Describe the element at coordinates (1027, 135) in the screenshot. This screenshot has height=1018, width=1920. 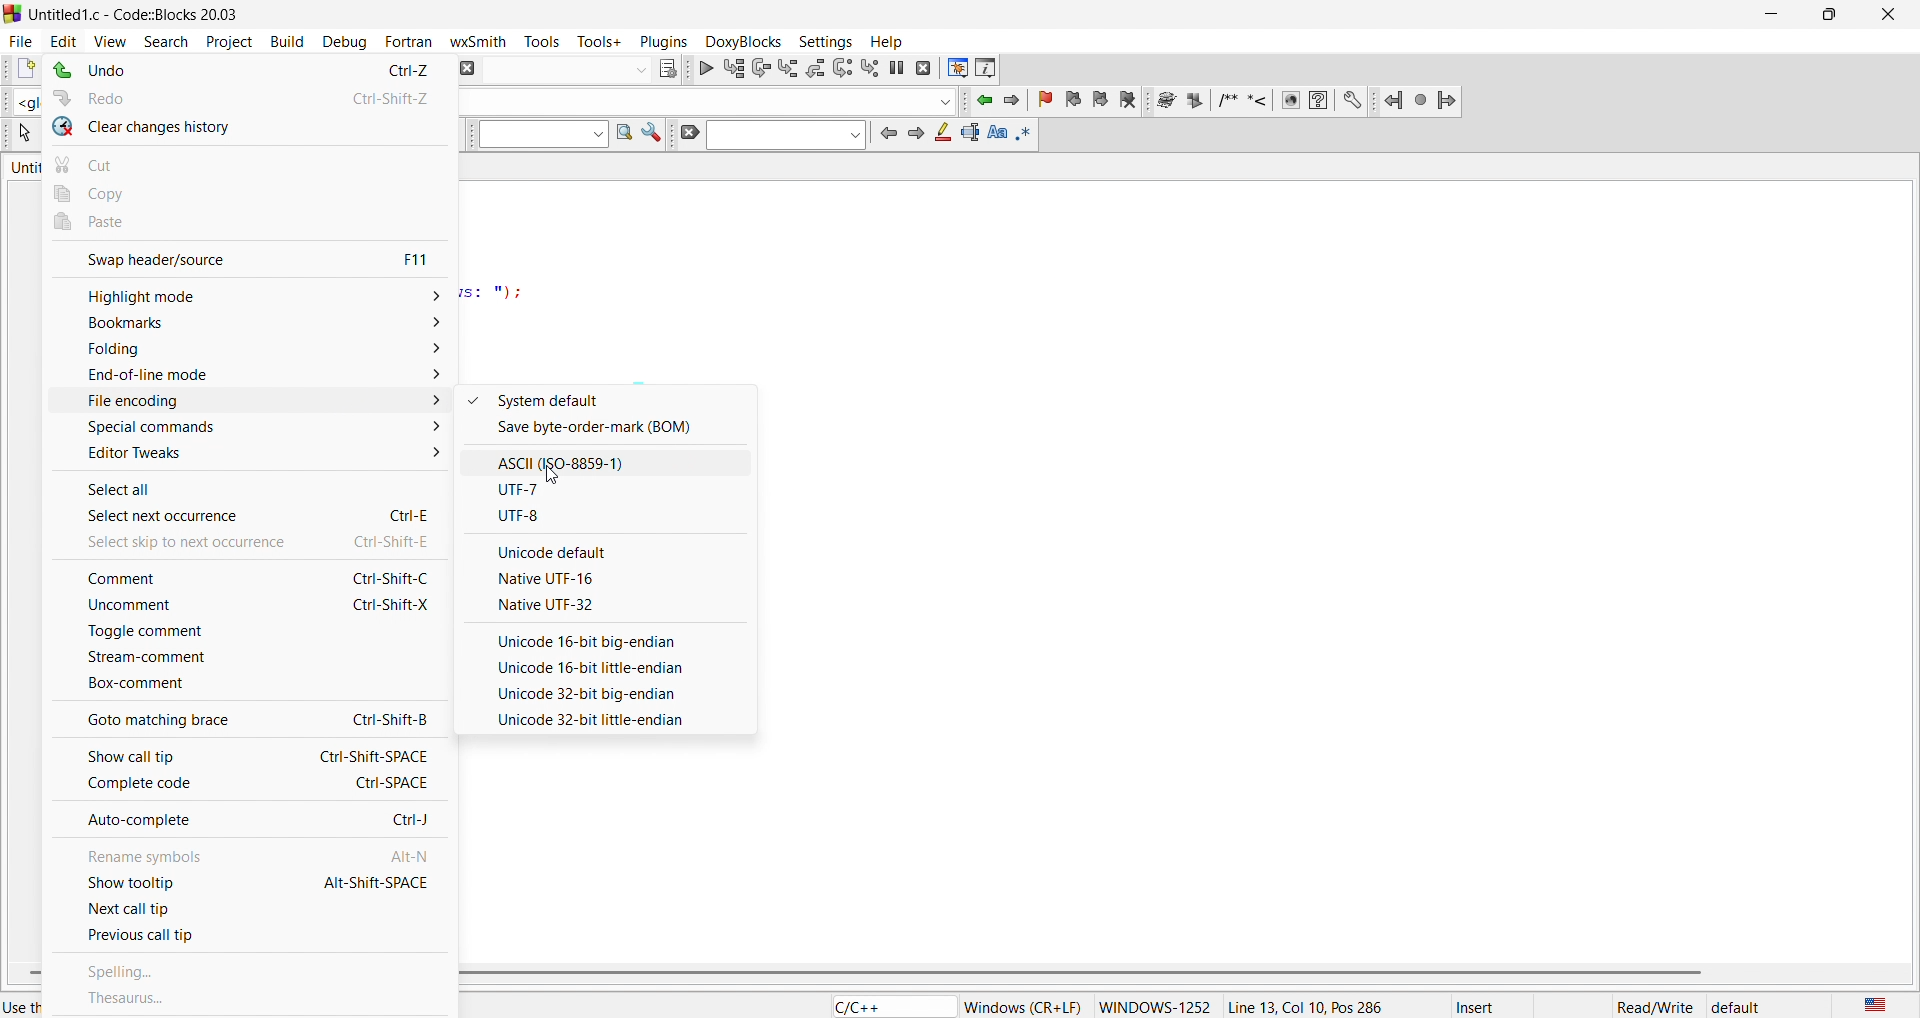
I see `use regex` at that location.